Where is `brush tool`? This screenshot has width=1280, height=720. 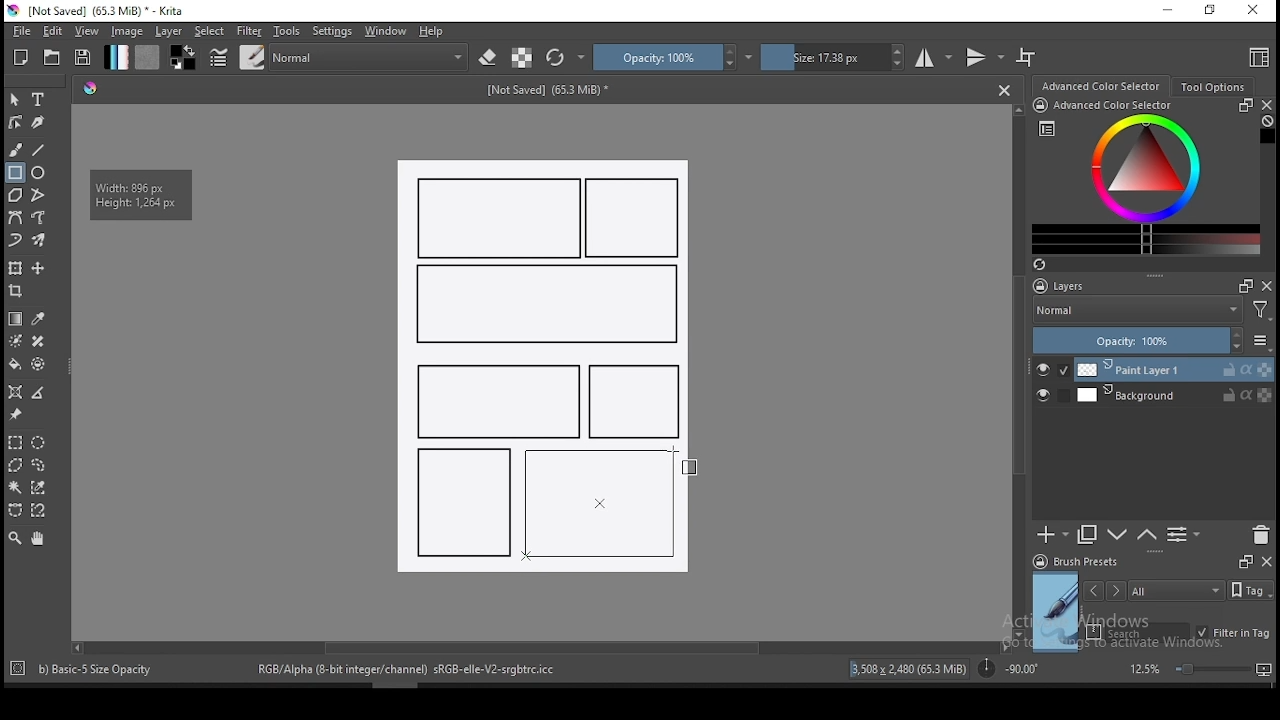
brush tool is located at coordinates (17, 149).